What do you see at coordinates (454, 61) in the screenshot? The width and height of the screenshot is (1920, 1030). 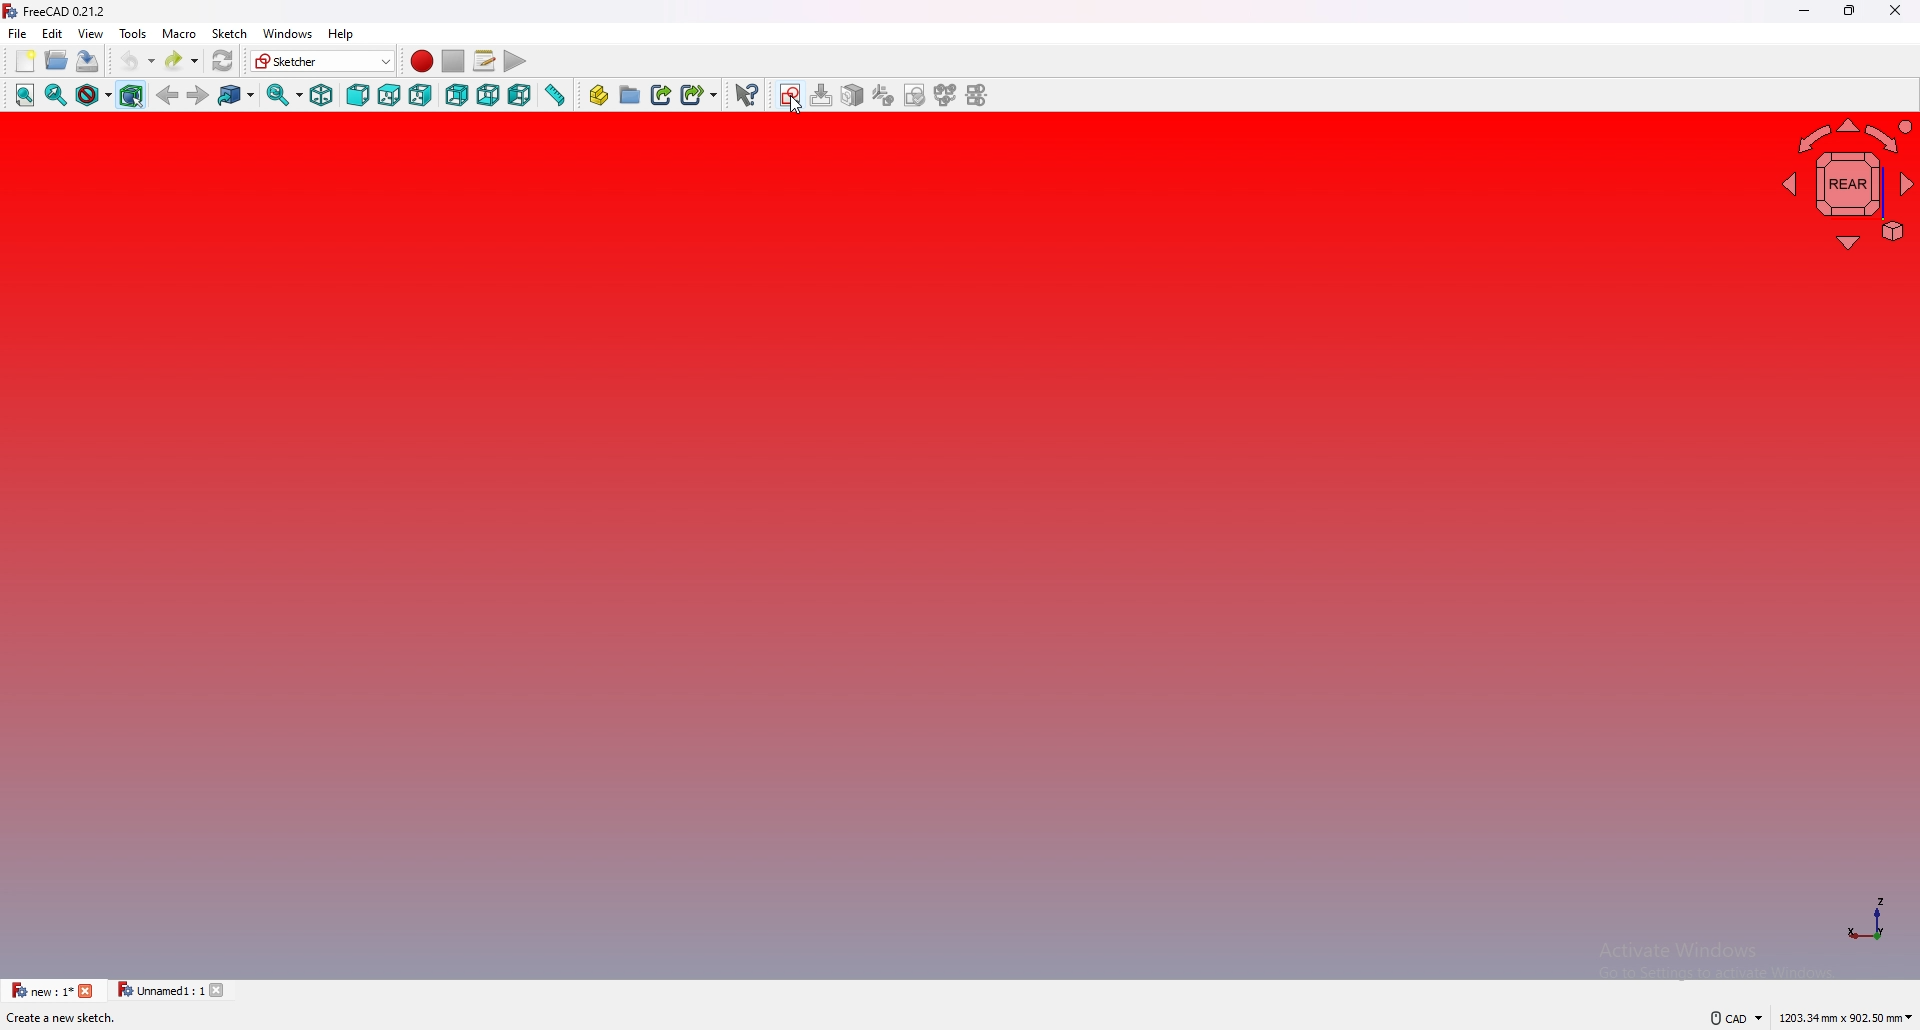 I see `stop macro` at bounding box center [454, 61].